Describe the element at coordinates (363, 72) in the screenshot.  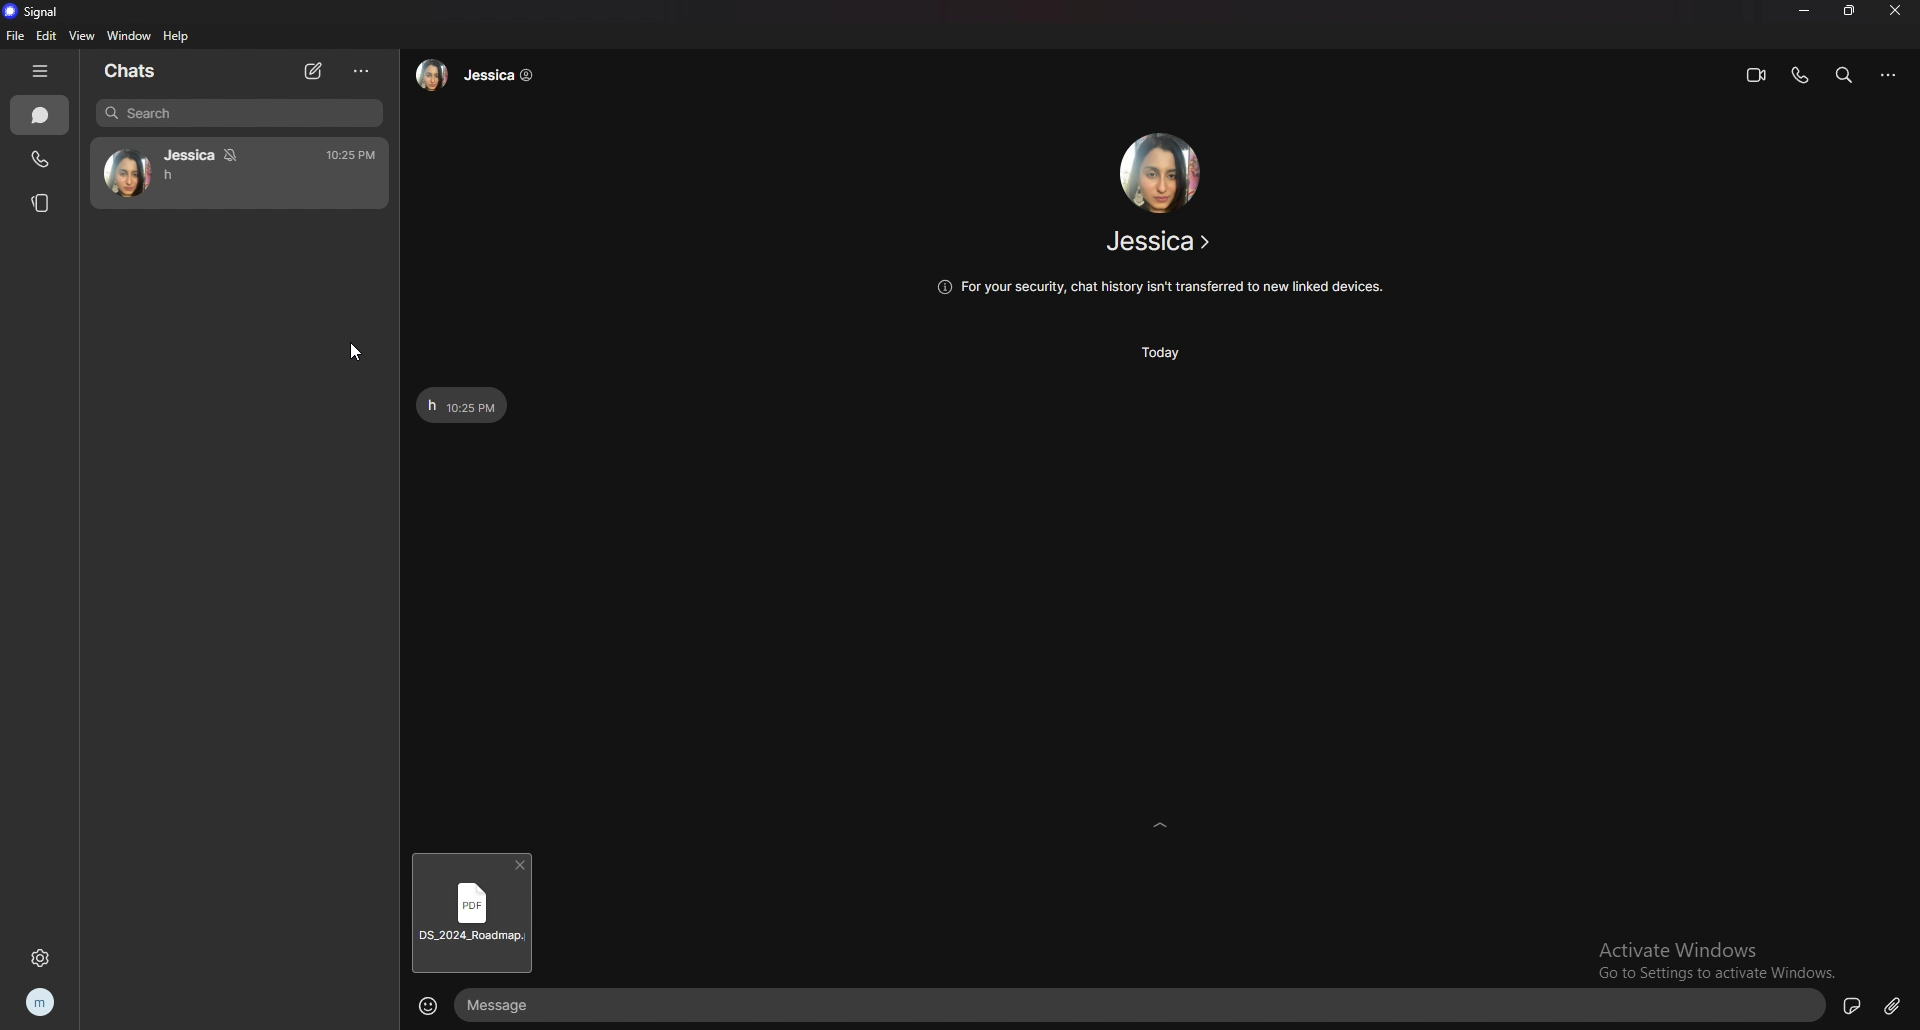
I see `options` at that location.